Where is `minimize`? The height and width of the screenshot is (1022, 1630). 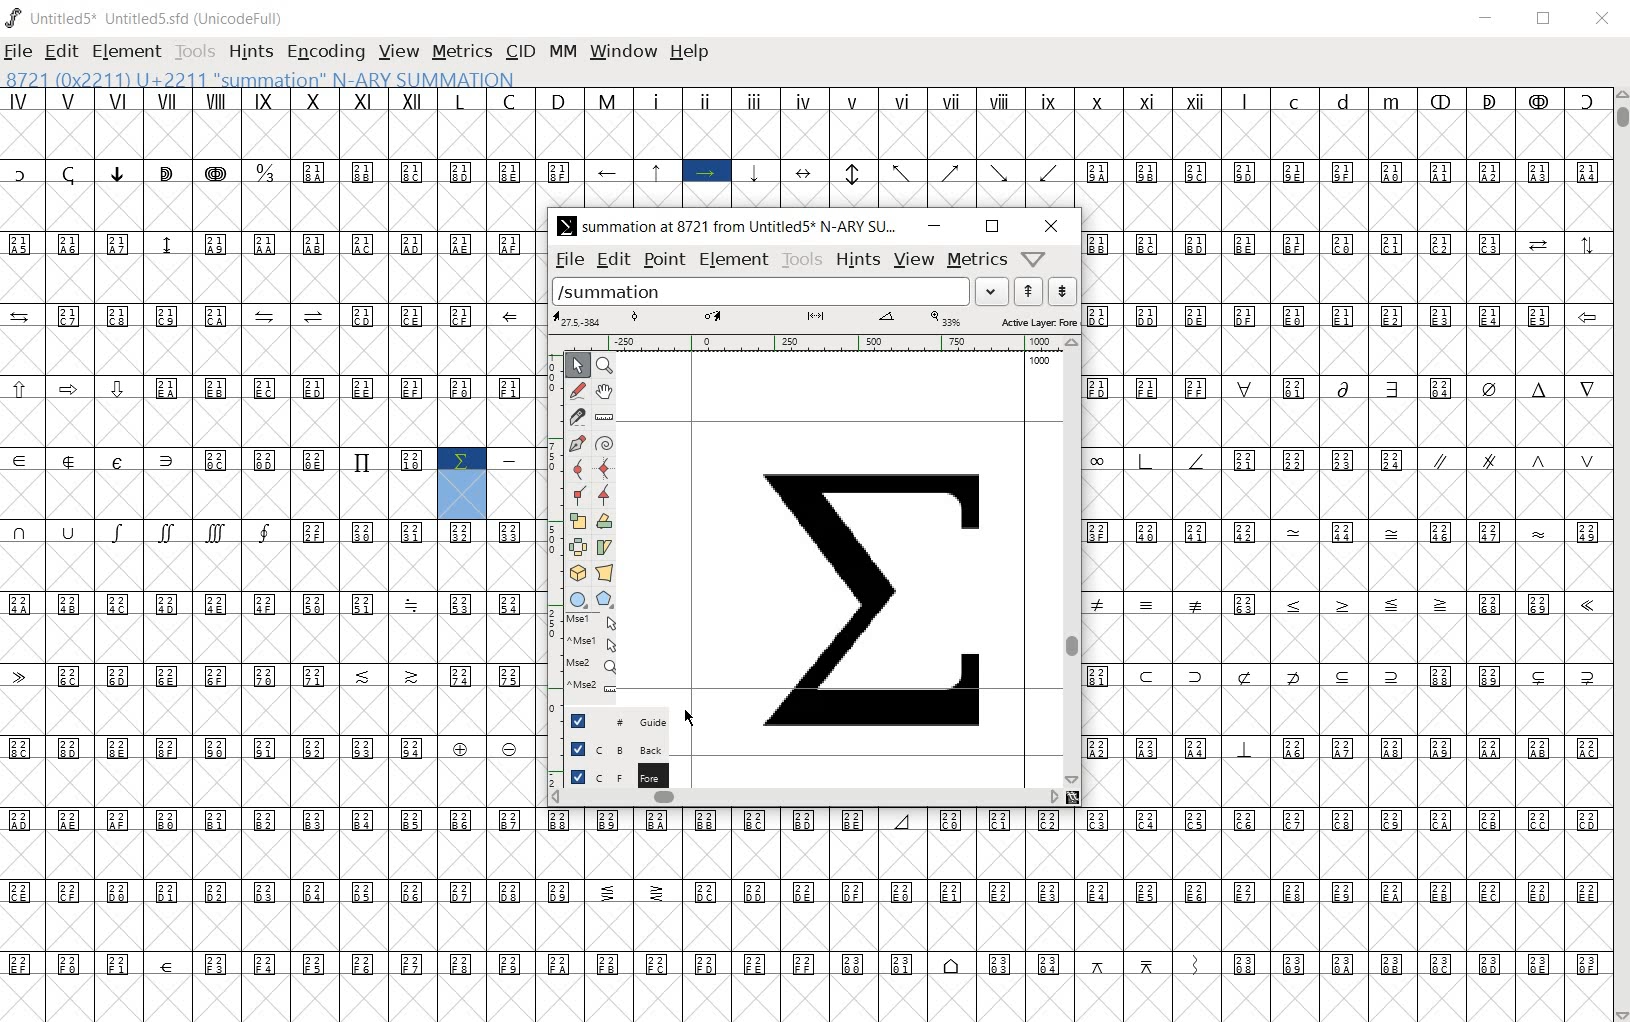
minimize is located at coordinates (935, 227).